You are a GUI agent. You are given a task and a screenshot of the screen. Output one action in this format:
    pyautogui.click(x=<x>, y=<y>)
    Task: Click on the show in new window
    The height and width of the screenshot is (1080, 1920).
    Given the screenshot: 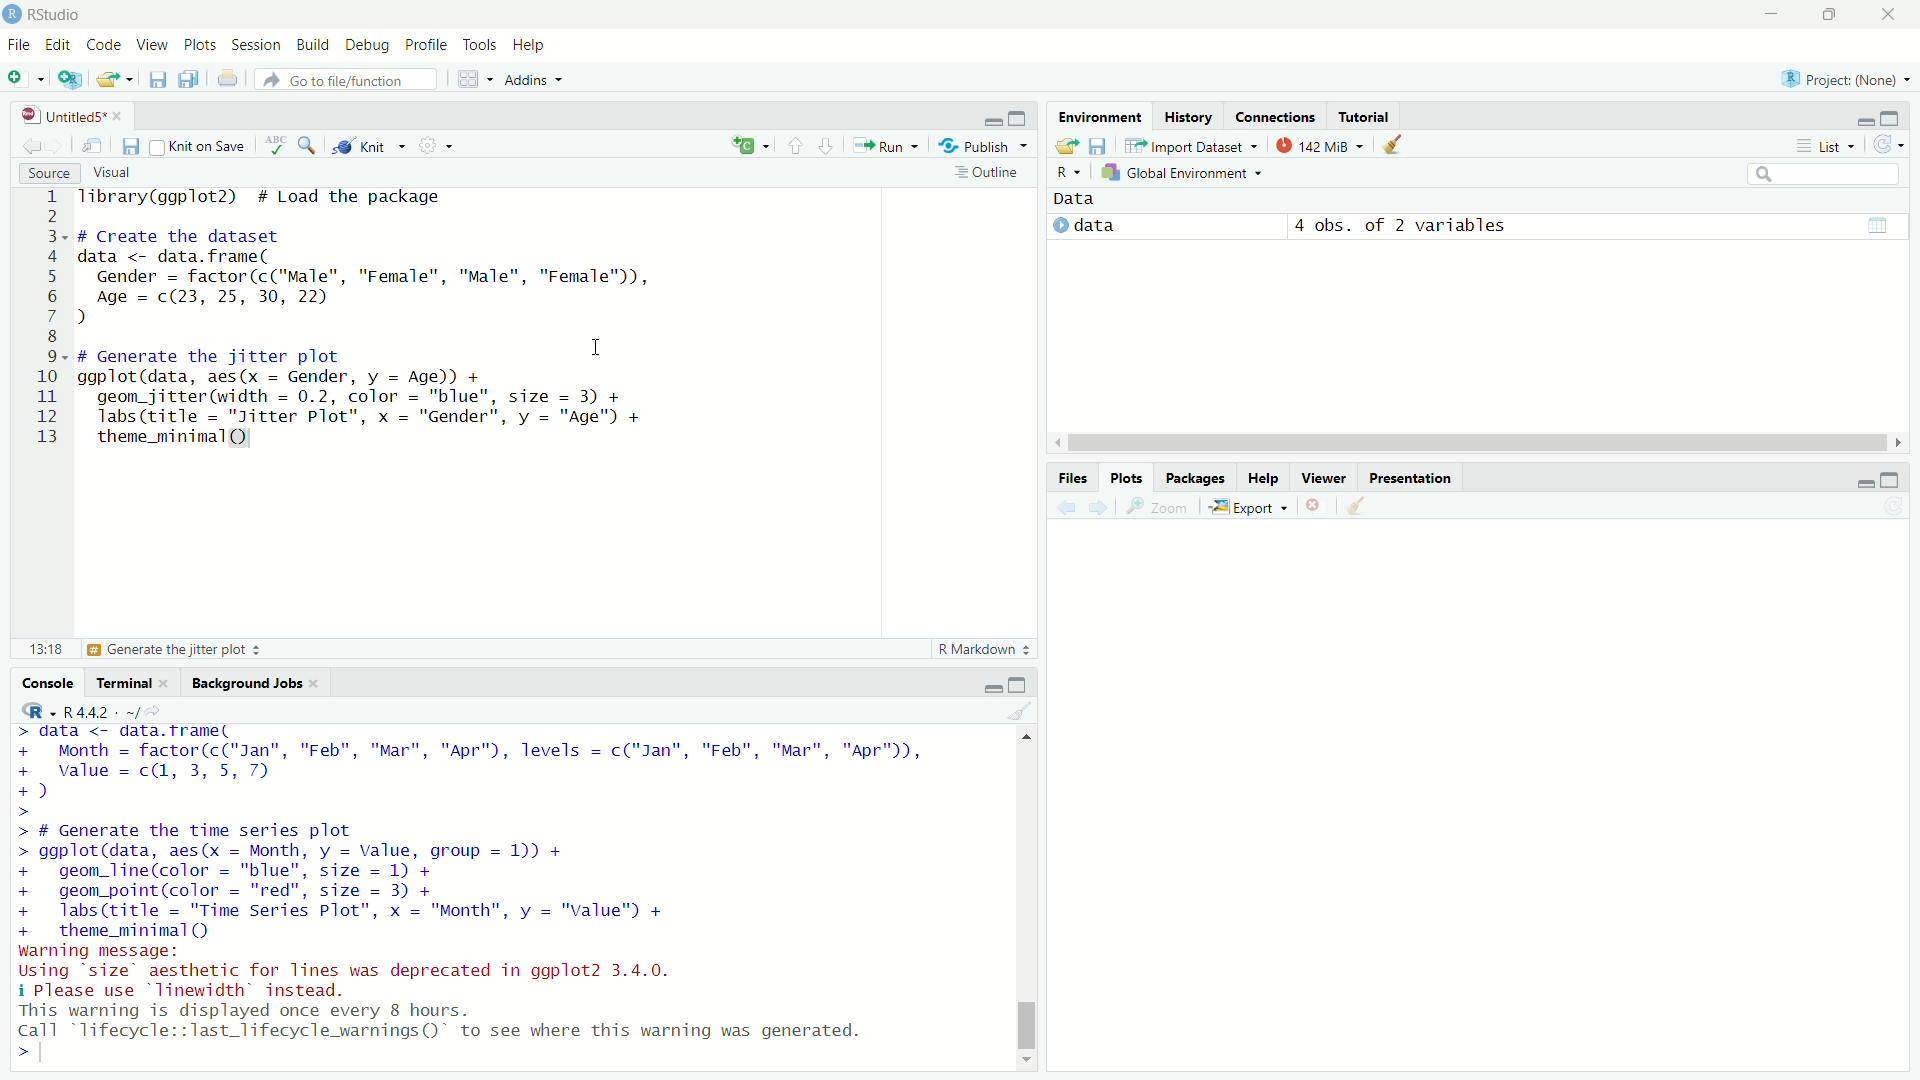 What is the action you would take?
    pyautogui.click(x=93, y=145)
    